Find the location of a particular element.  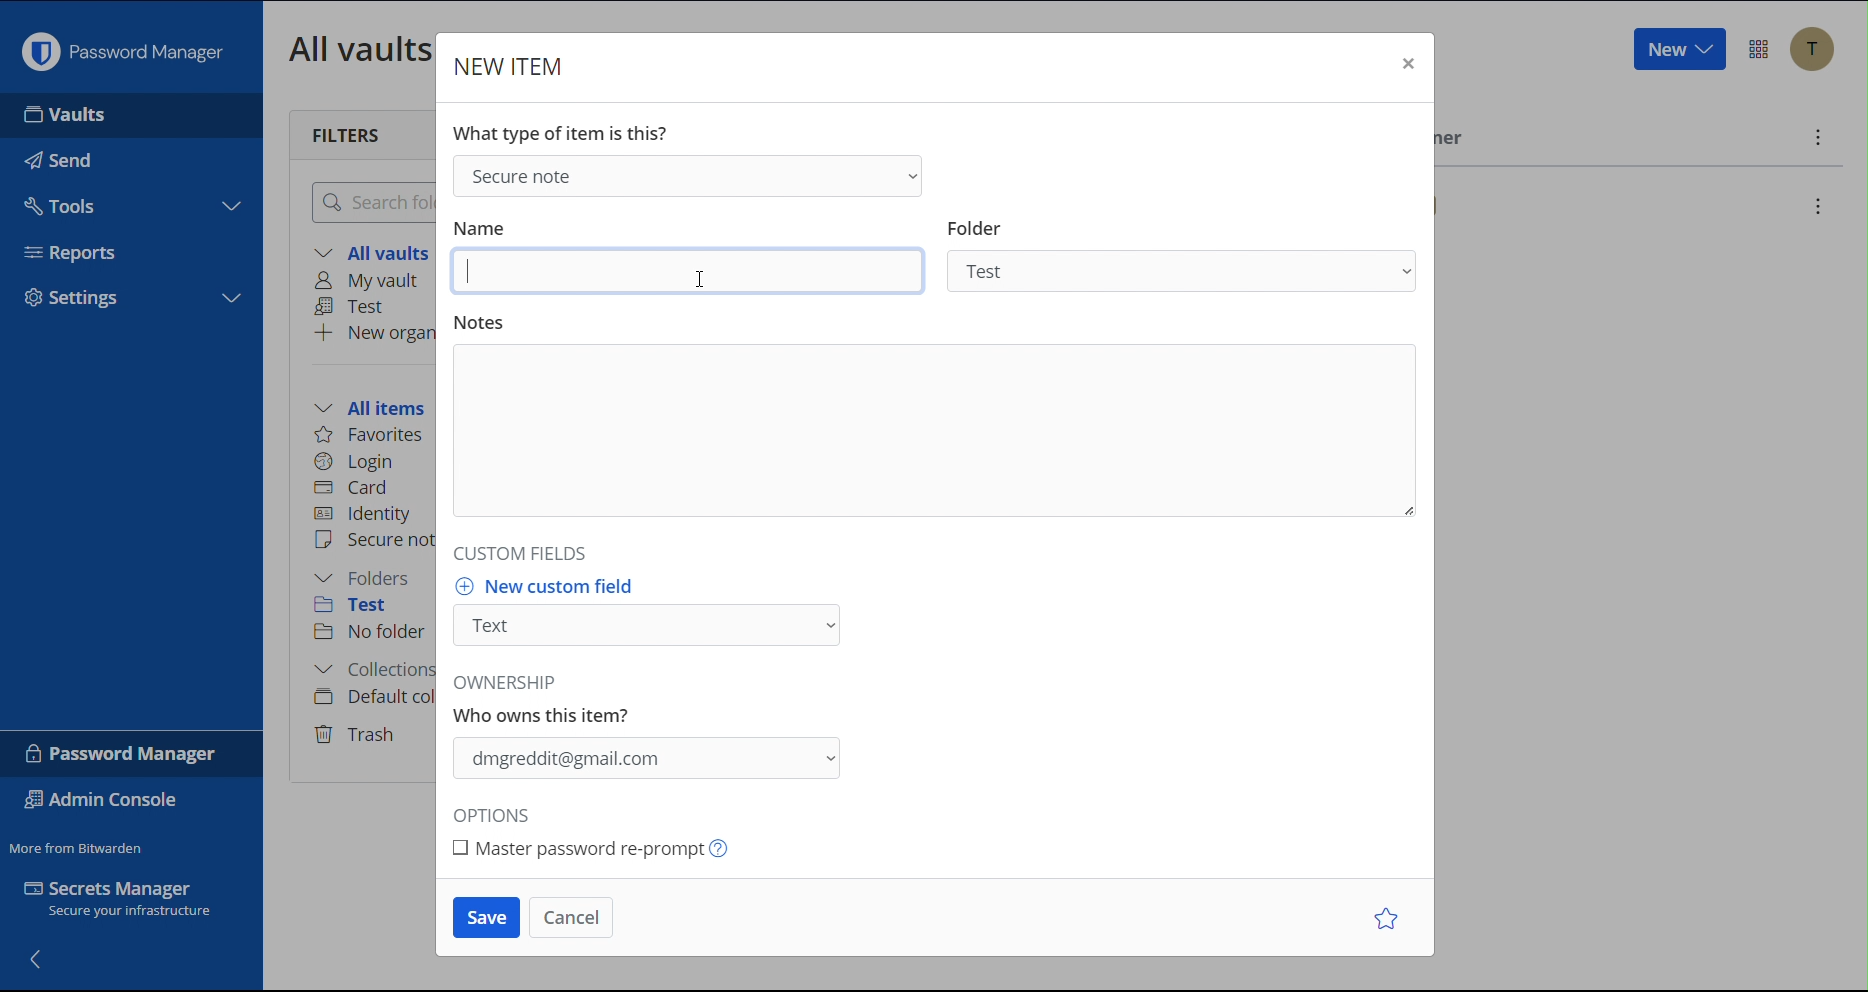

Search Folder is located at coordinates (368, 201).